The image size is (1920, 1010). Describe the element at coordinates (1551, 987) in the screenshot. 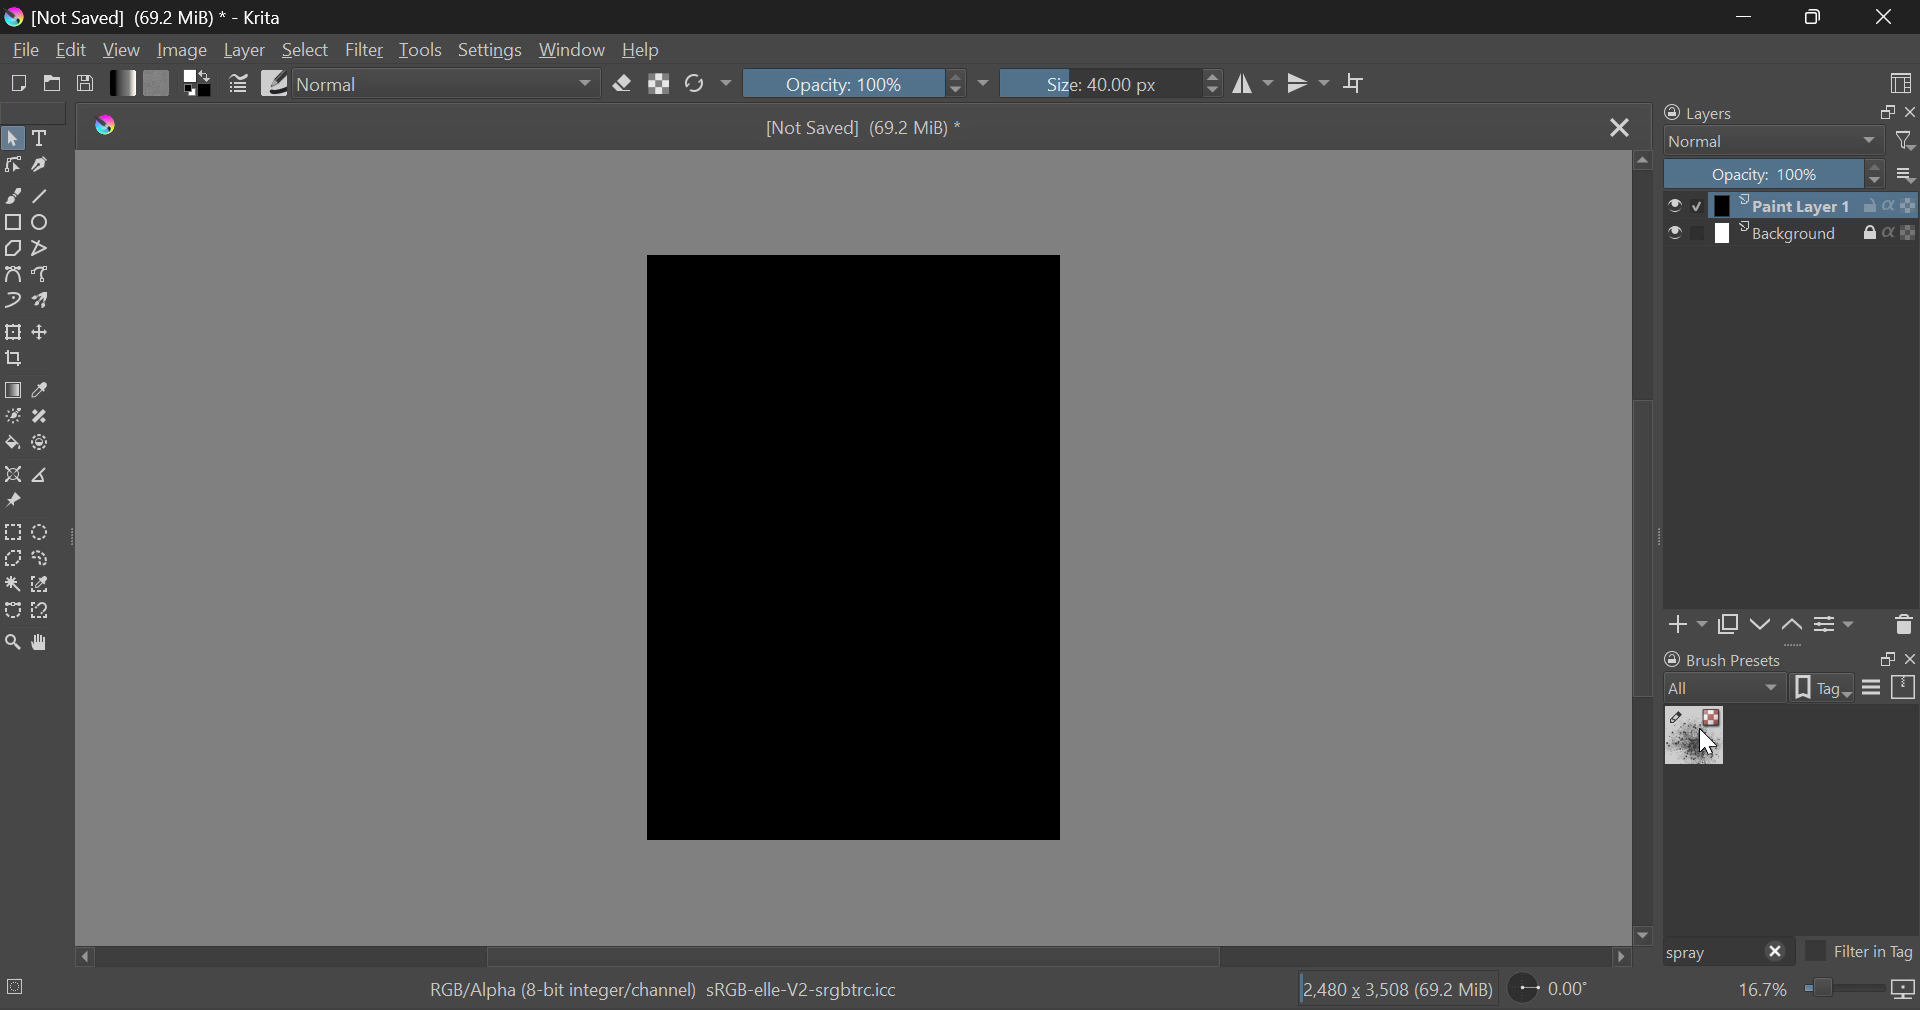

I see `page rotation` at that location.